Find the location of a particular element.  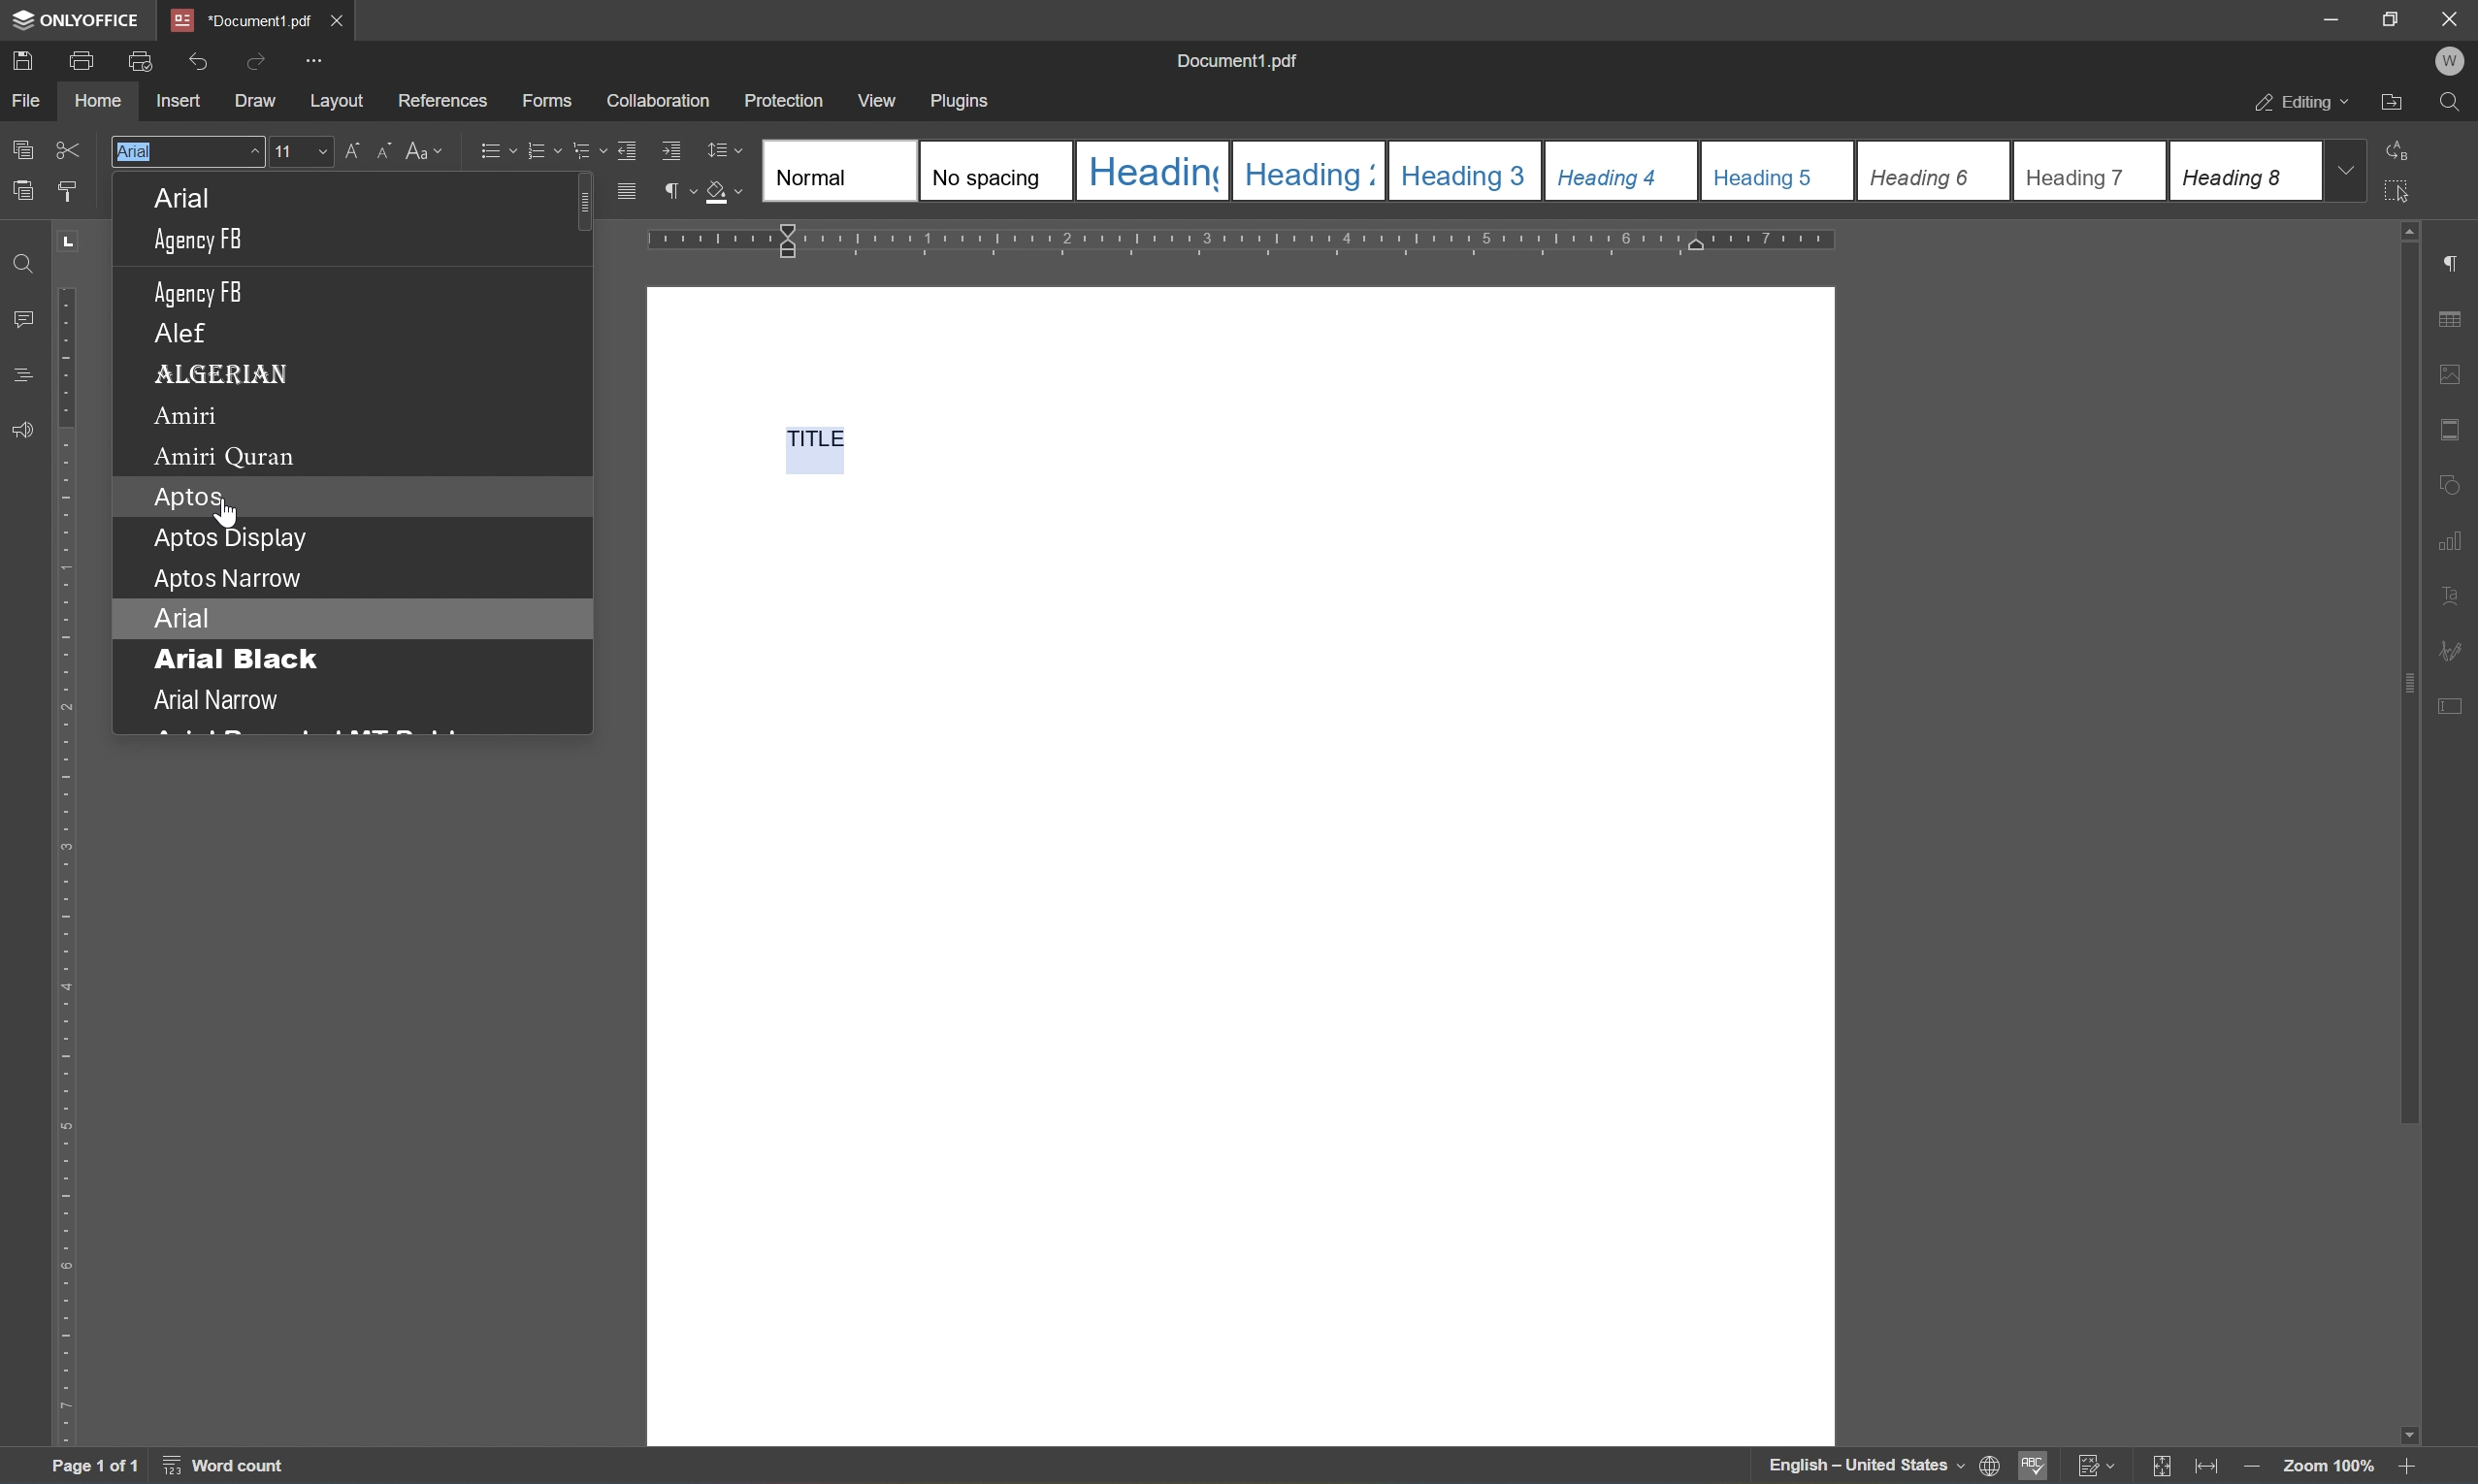

close is located at coordinates (2453, 18).